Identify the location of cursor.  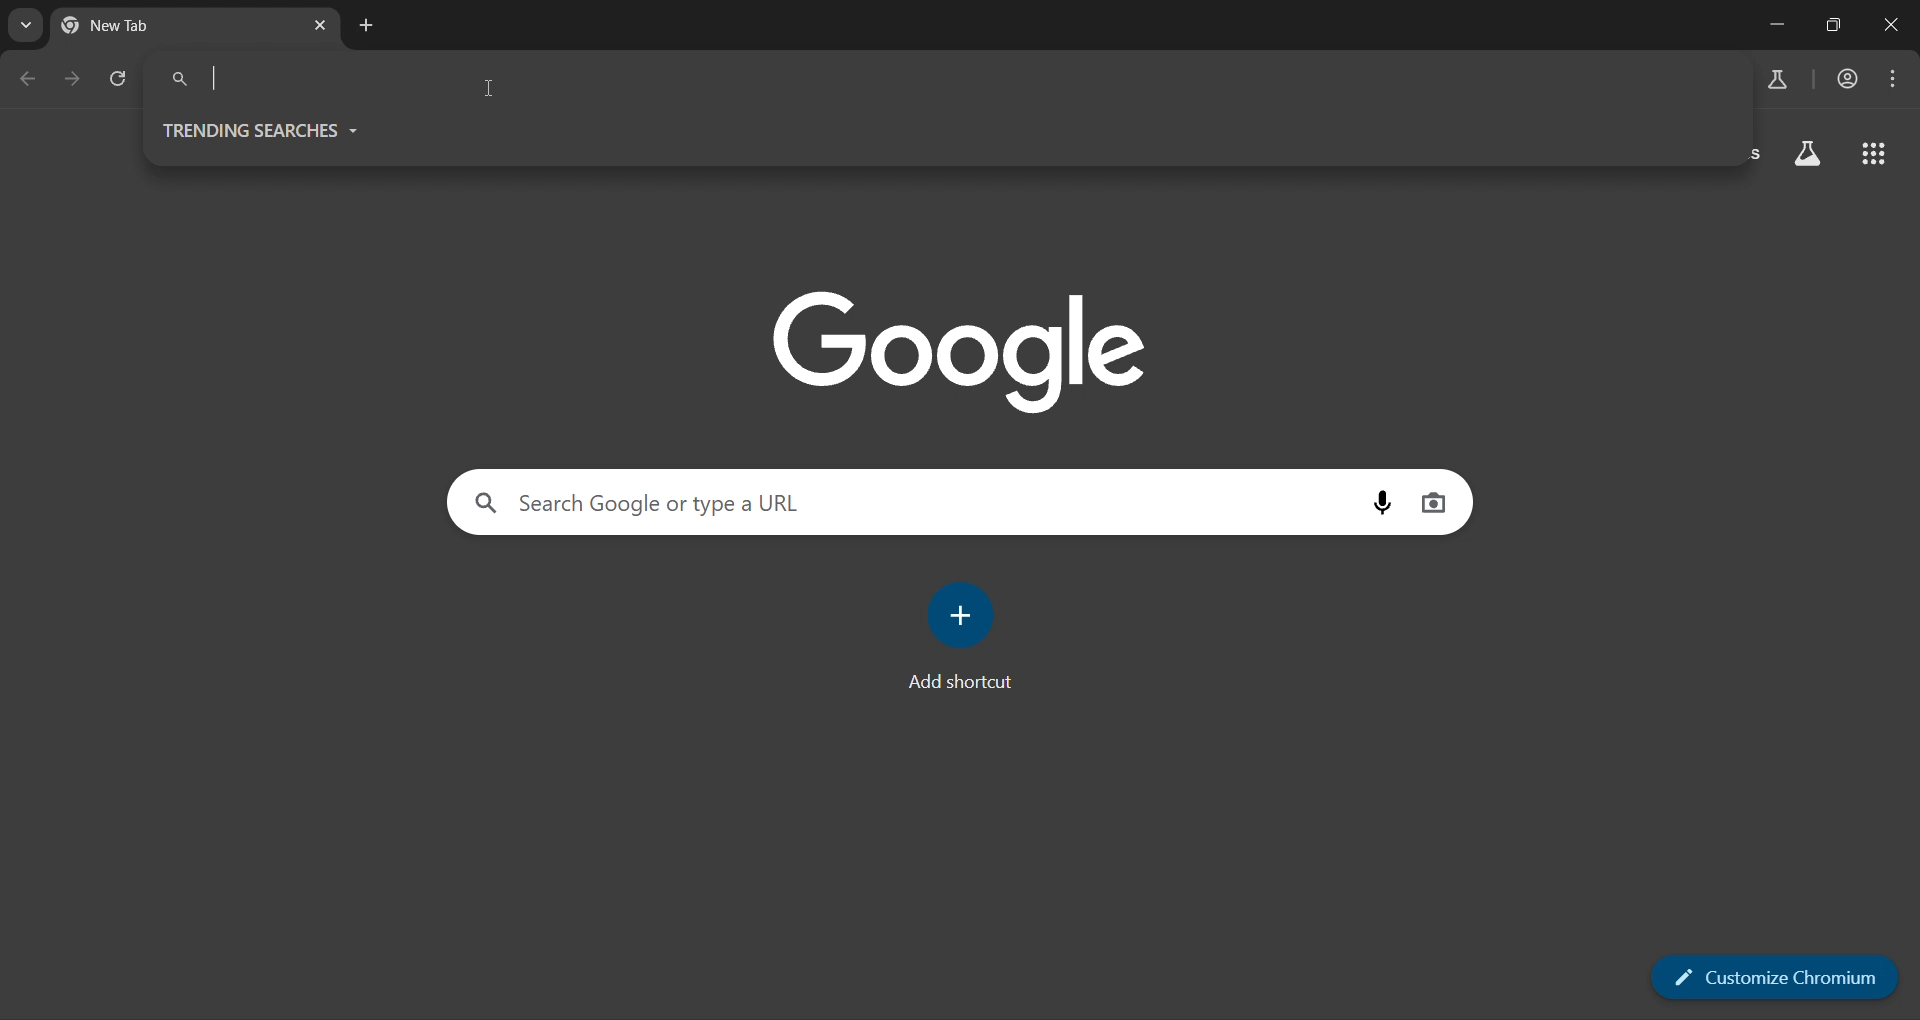
(494, 88).